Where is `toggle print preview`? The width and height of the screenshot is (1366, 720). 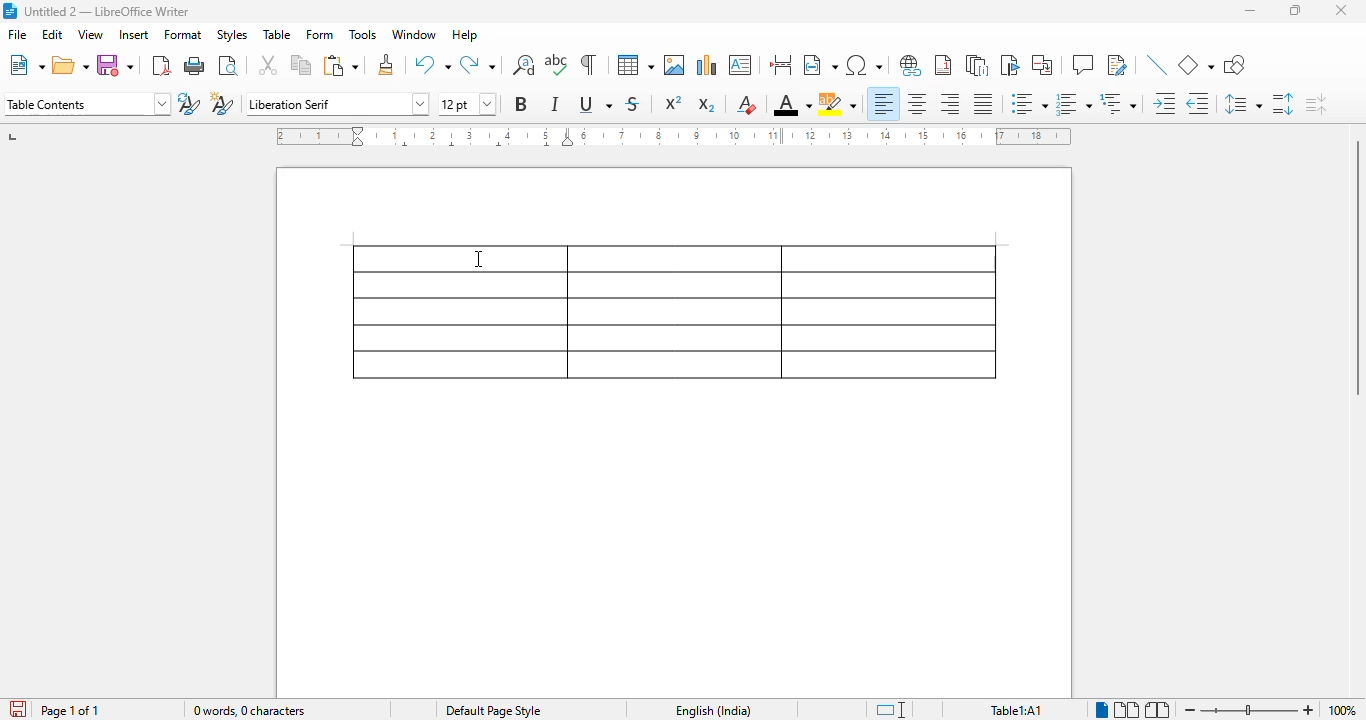
toggle print preview is located at coordinates (227, 66).